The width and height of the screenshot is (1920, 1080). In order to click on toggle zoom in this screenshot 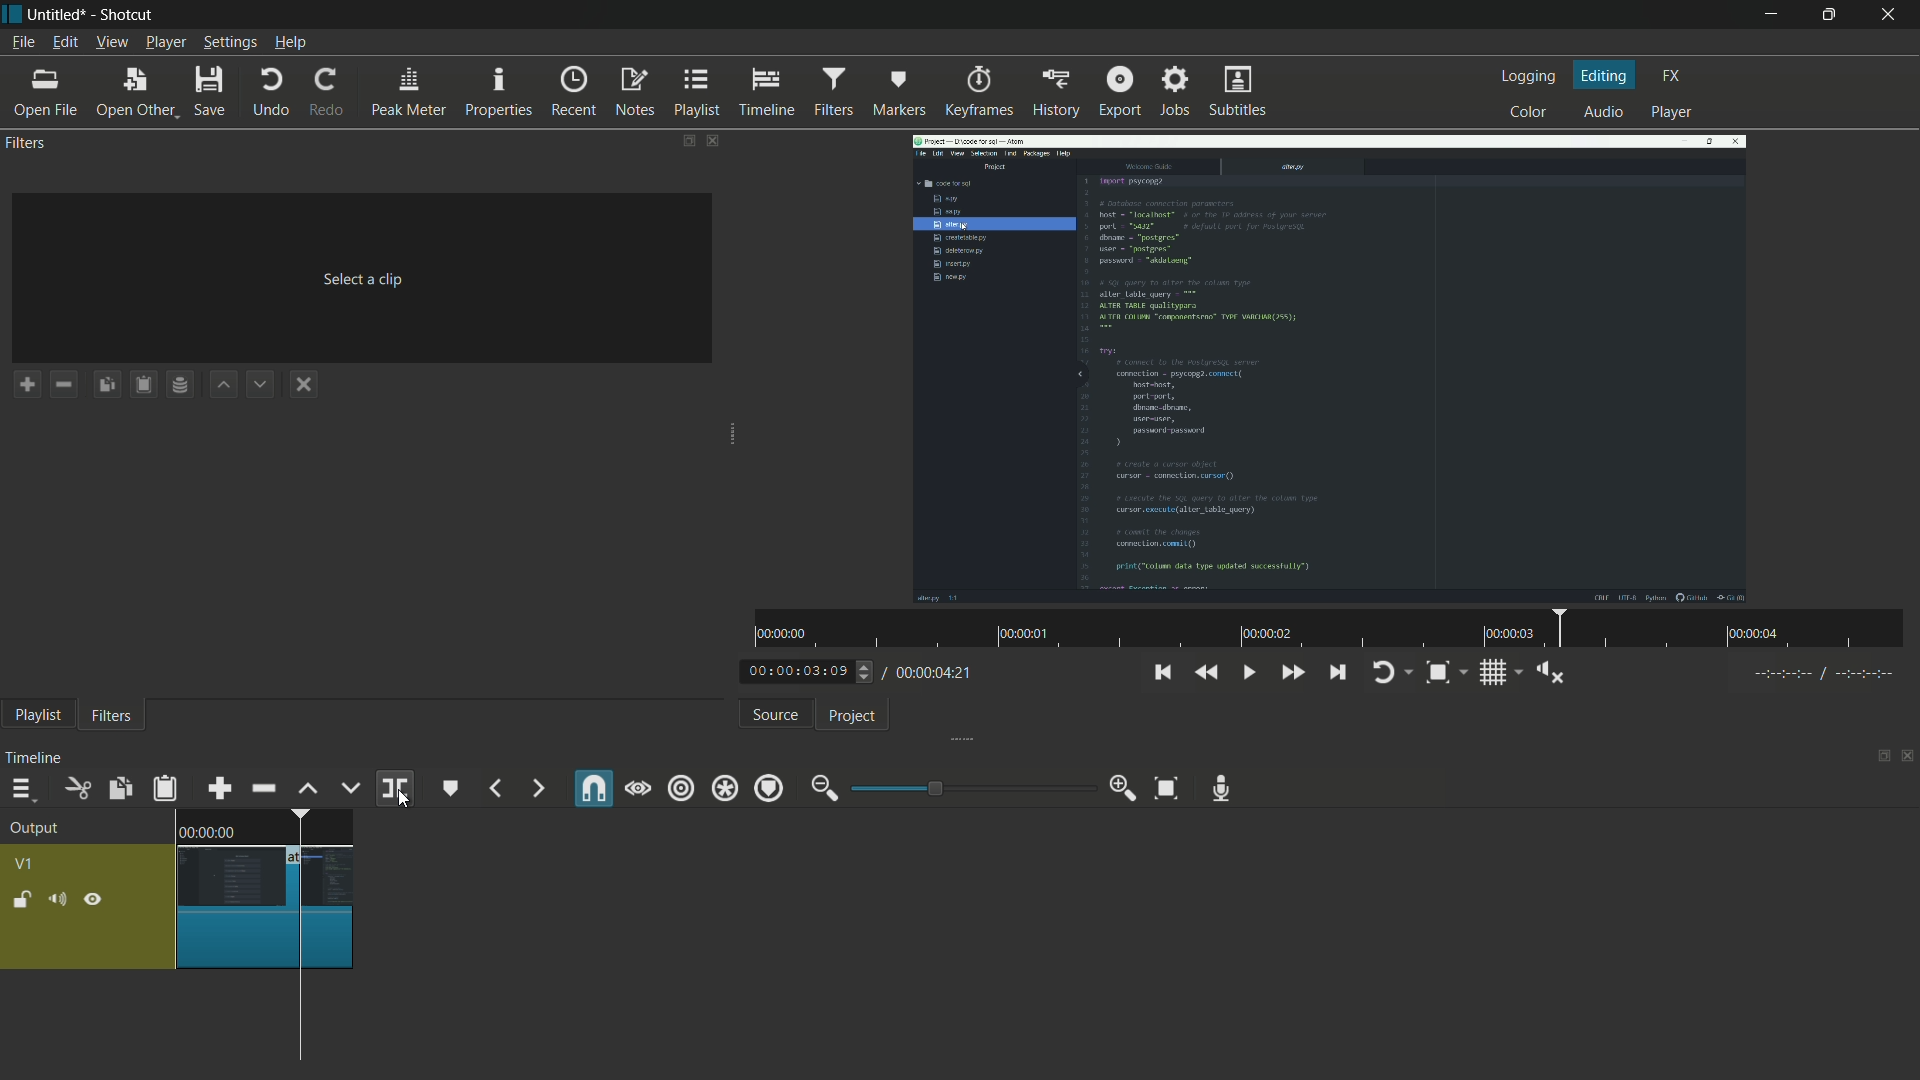, I will do `click(1438, 673)`.